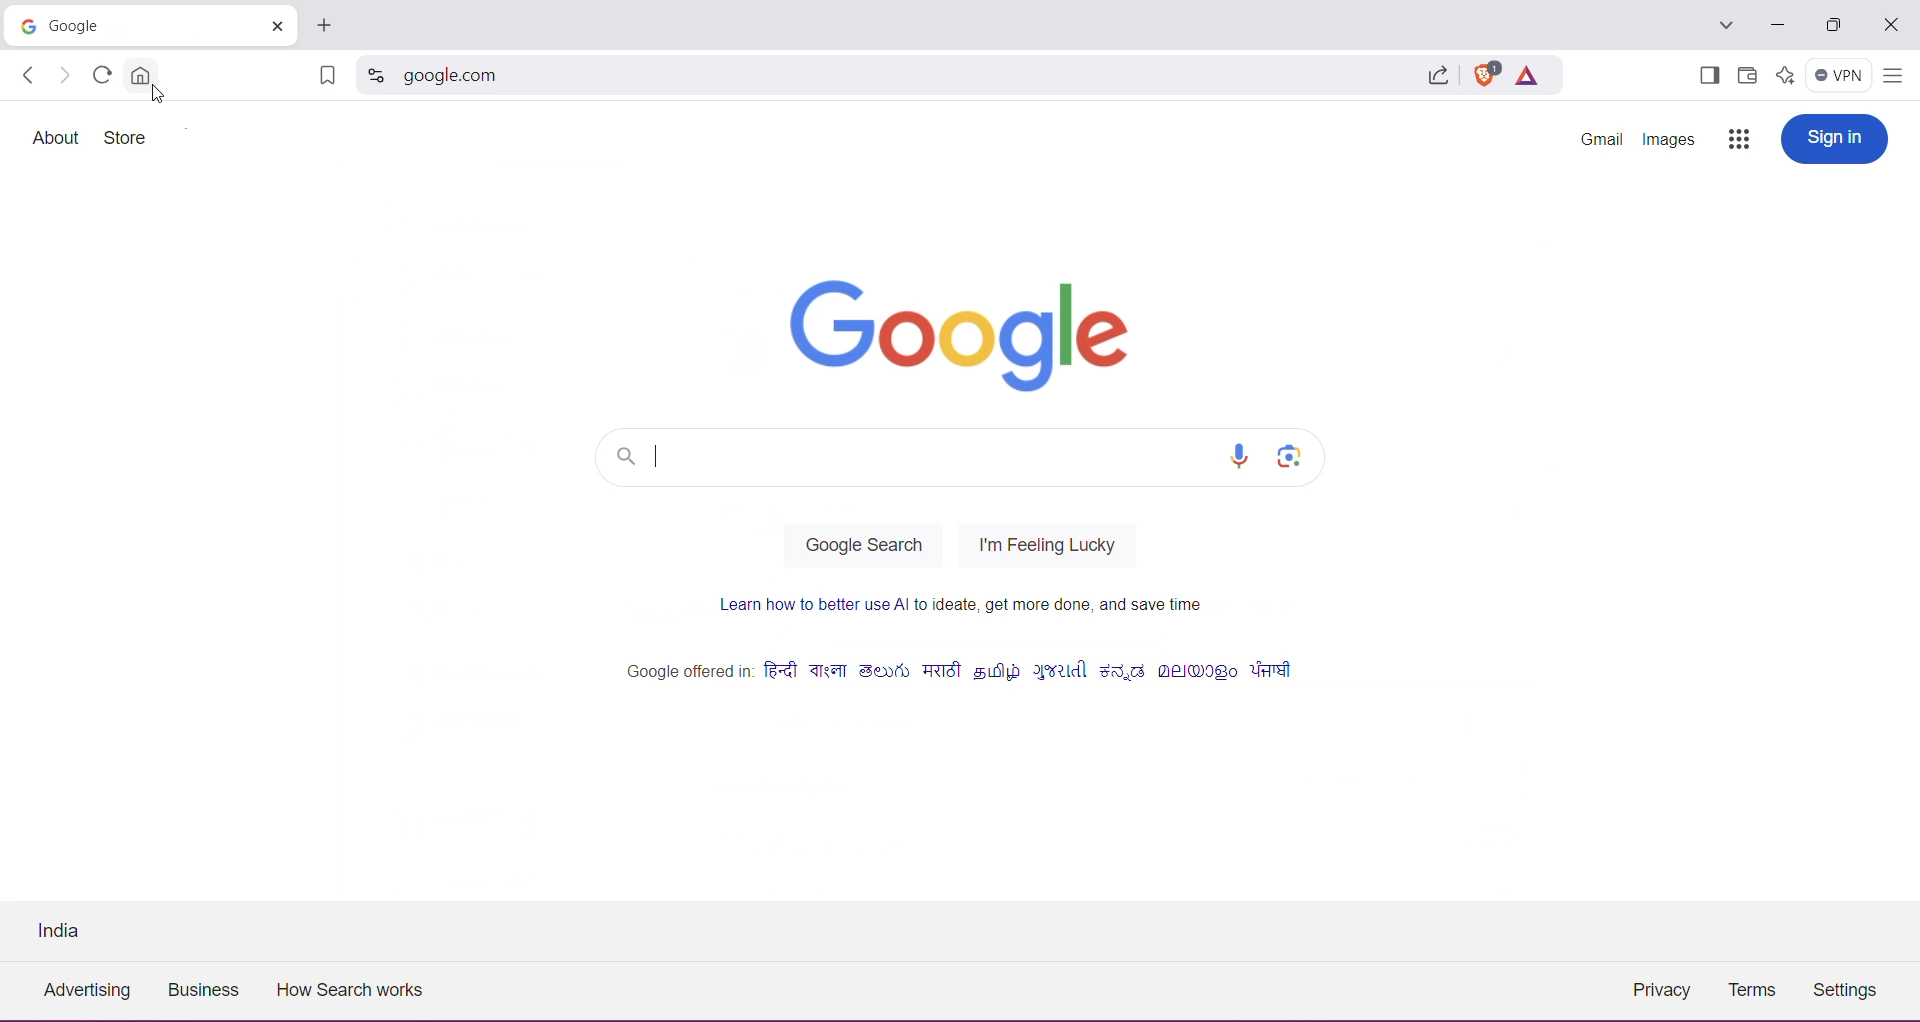  I want to click on google.com, so click(902, 77).